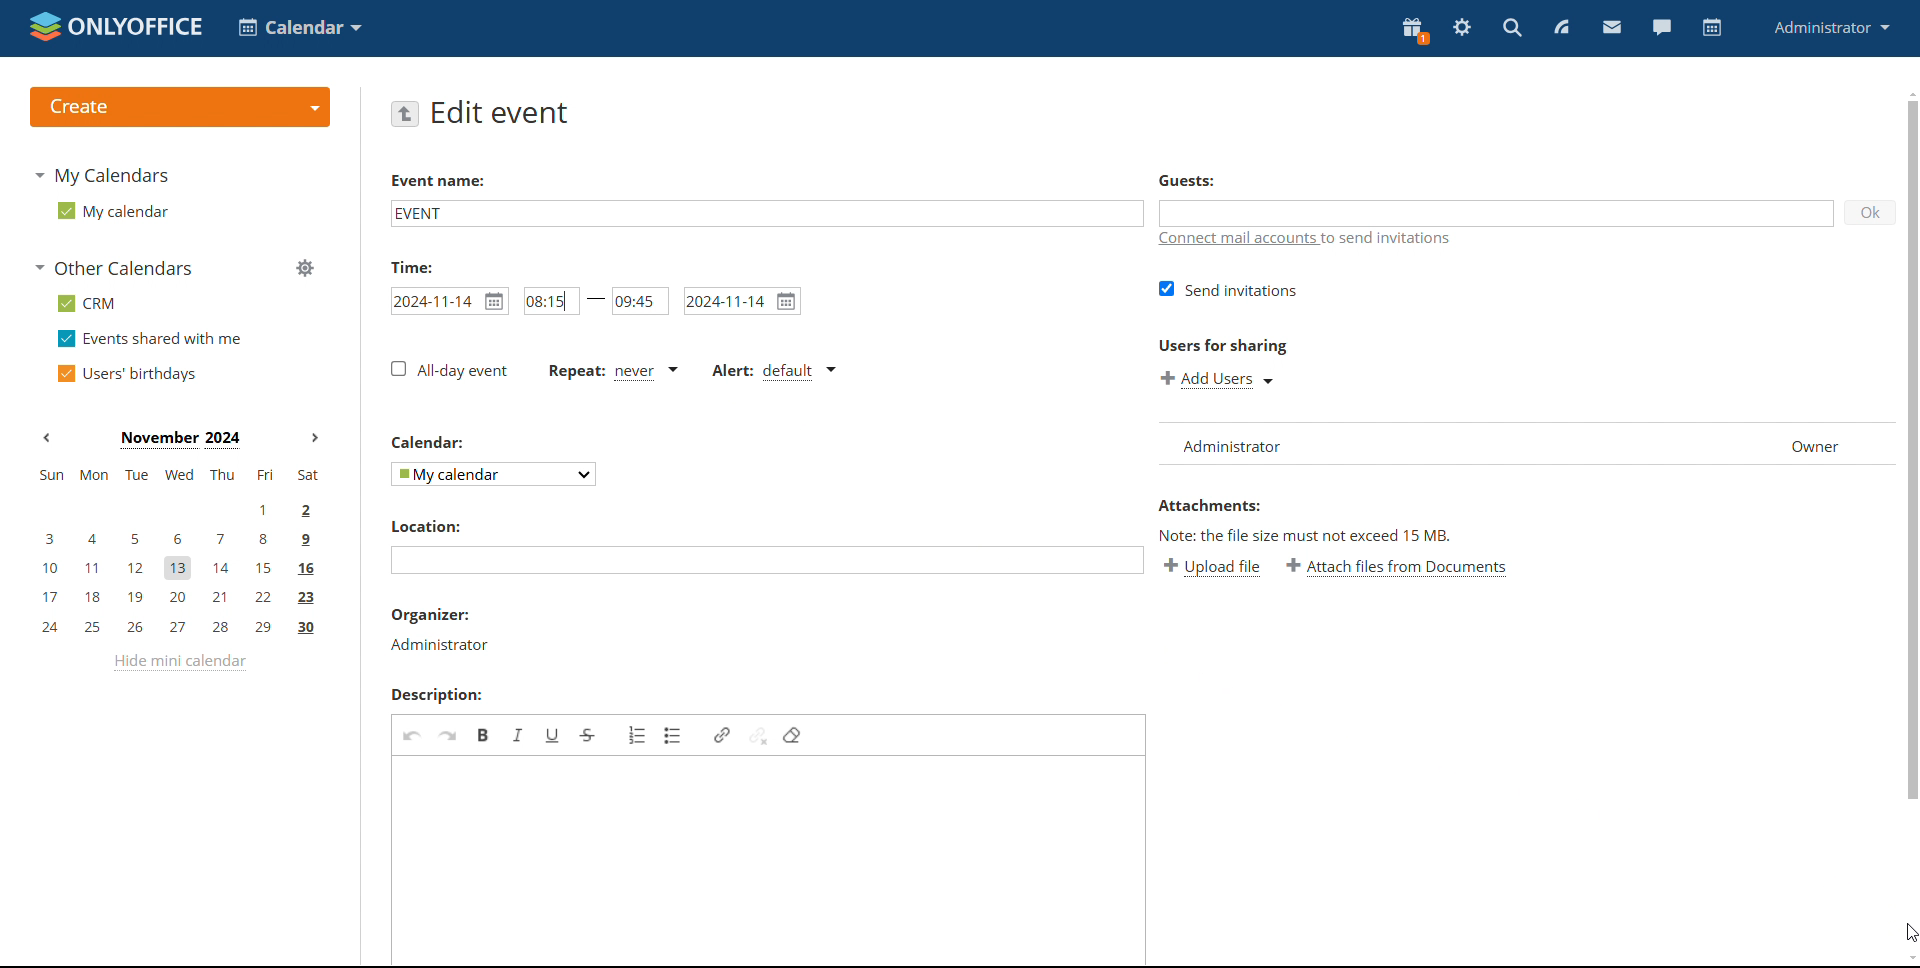  I want to click on 1, 2, so click(178, 508).